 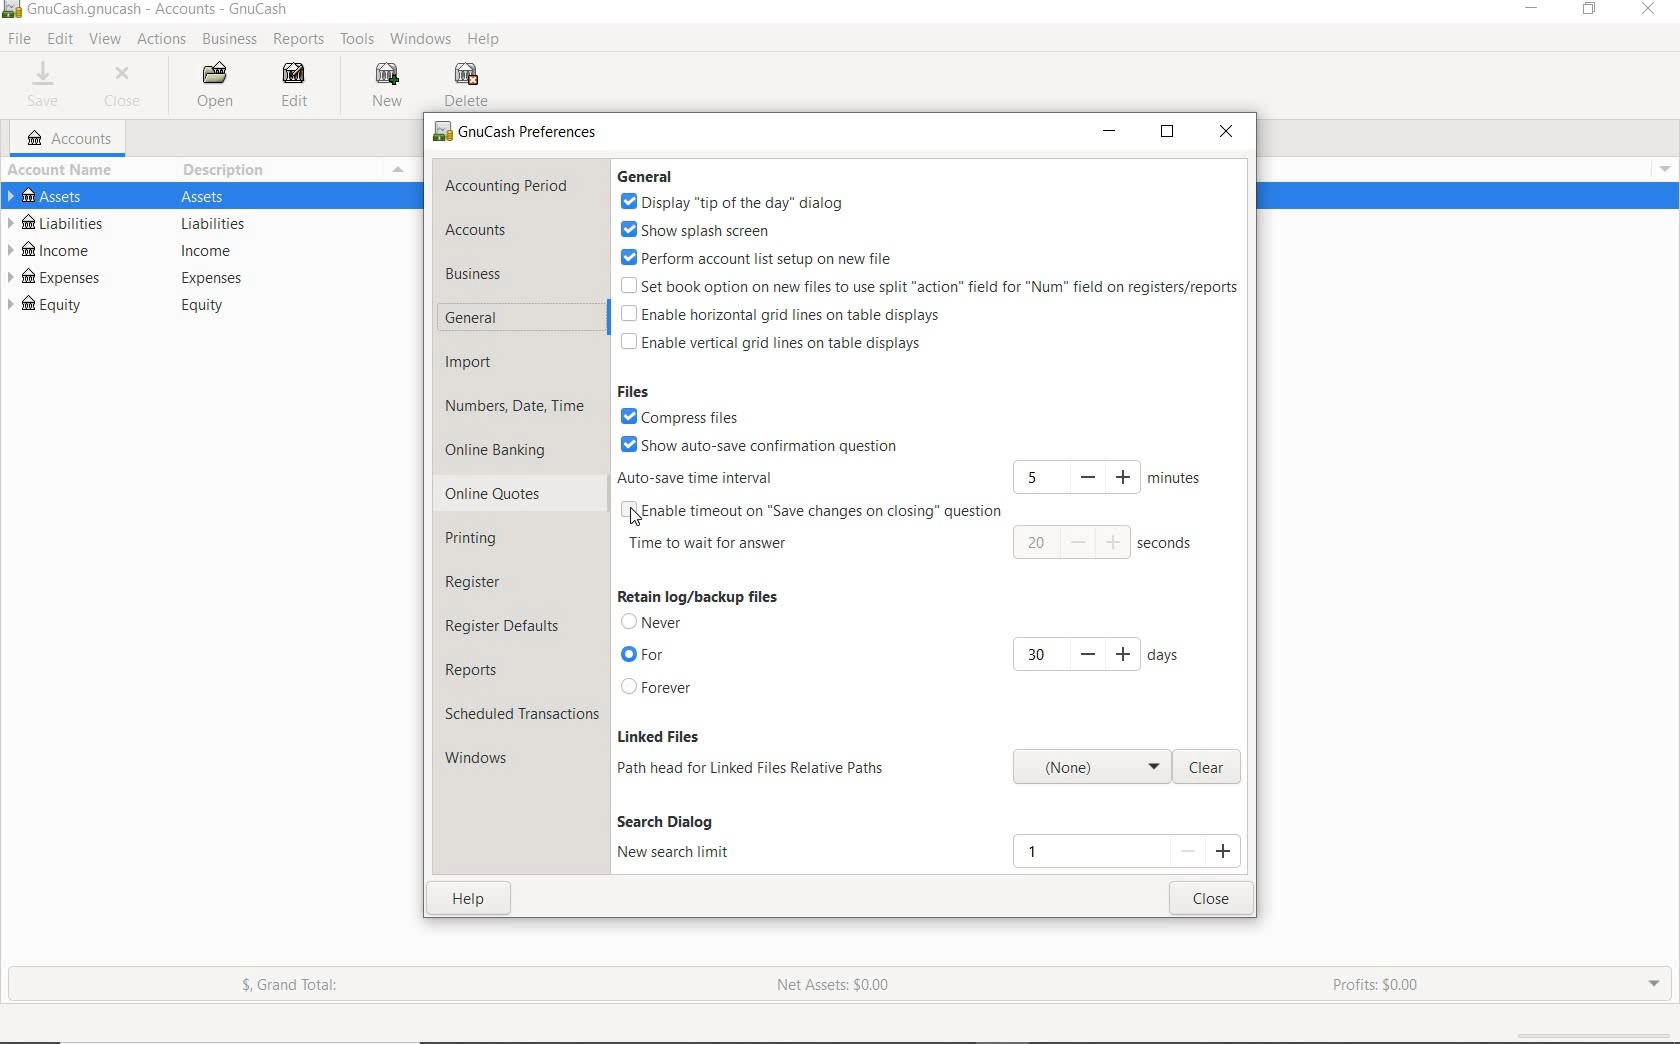 What do you see at coordinates (1110, 134) in the screenshot?
I see `MINIMIZE` at bounding box center [1110, 134].